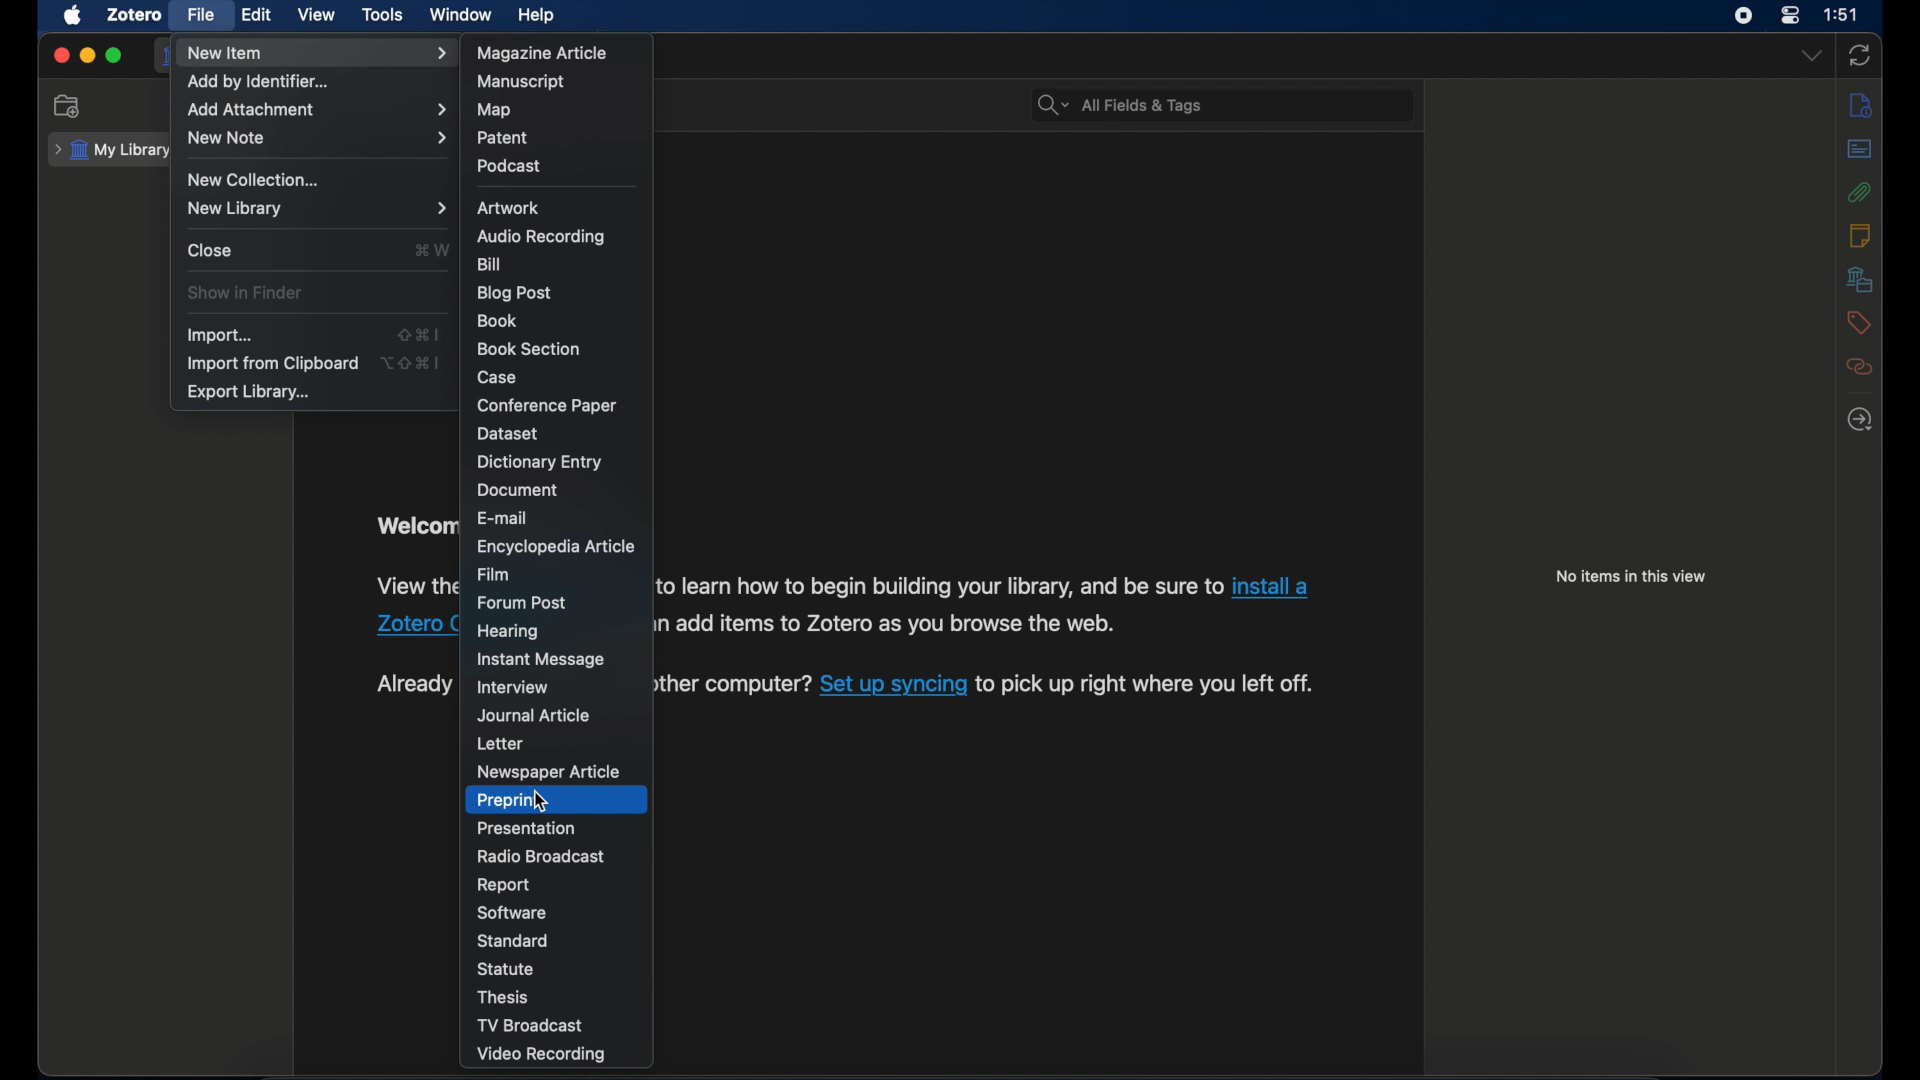  What do you see at coordinates (550, 772) in the screenshot?
I see `newspaper article` at bounding box center [550, 772].